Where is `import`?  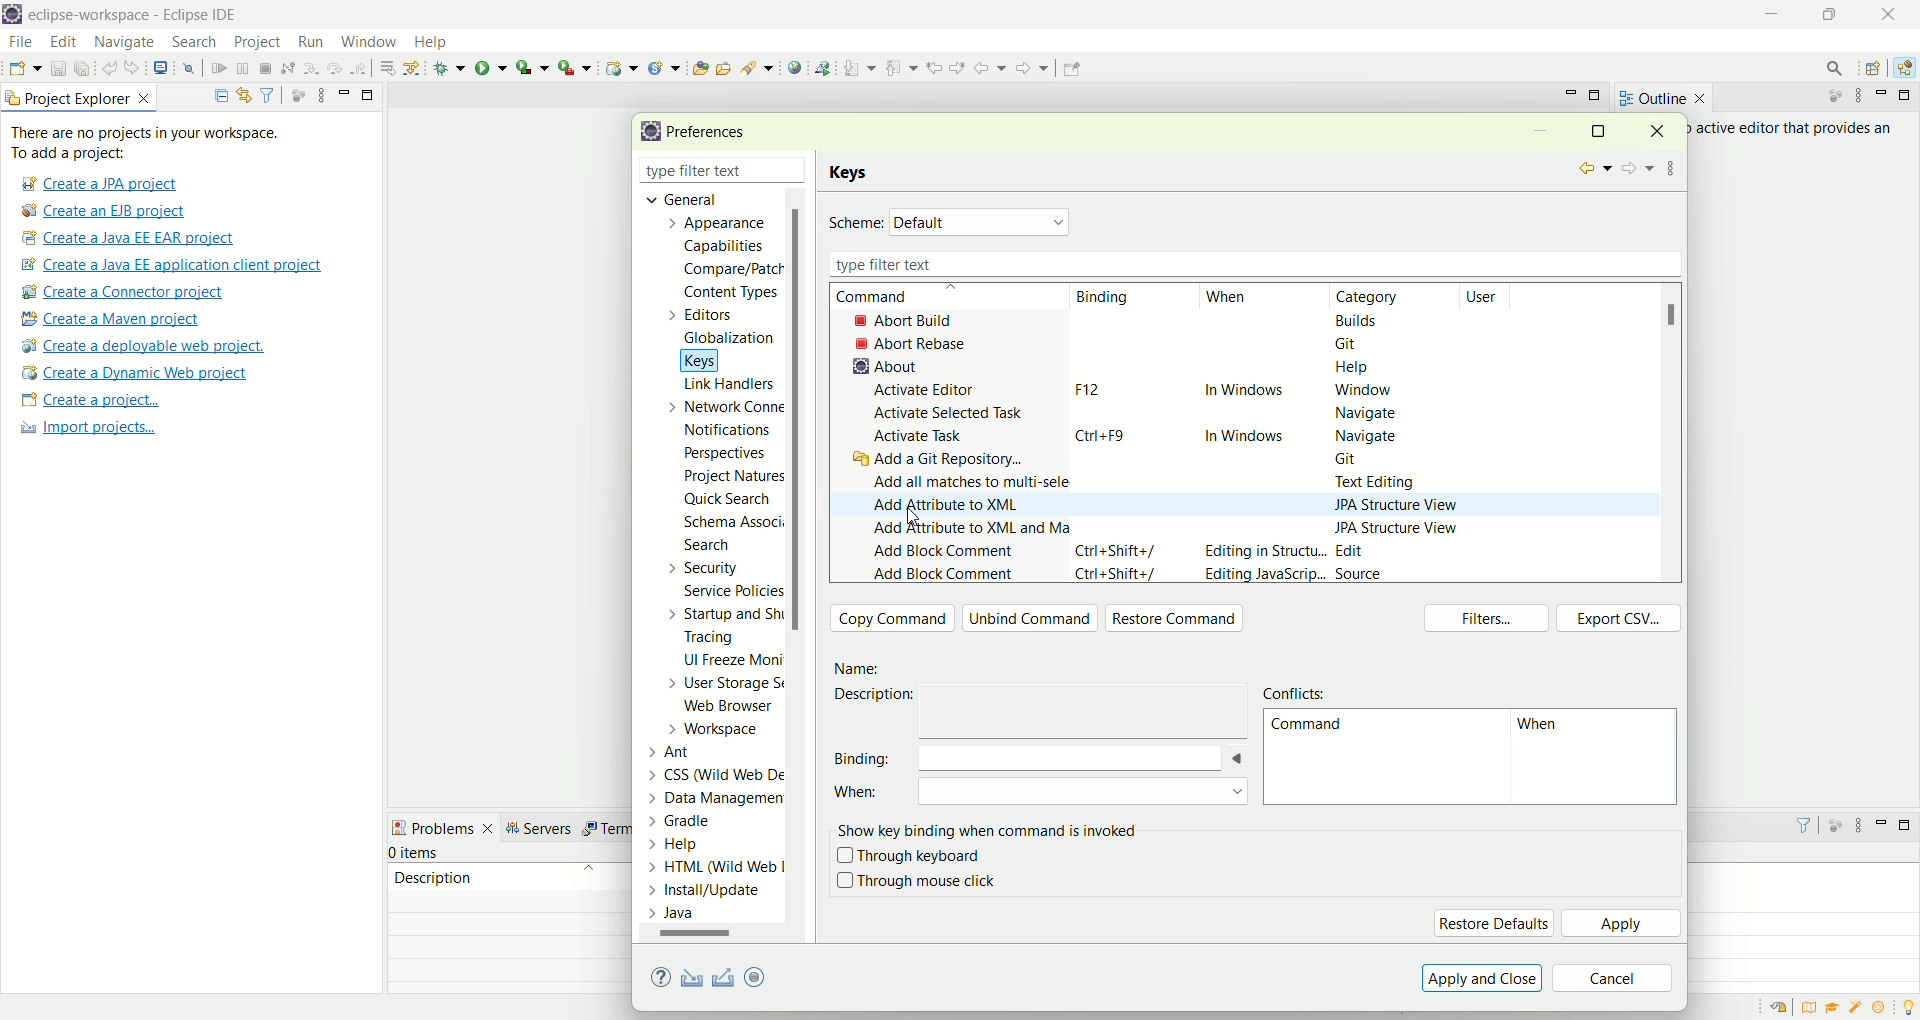
import is located at coordinates (688, 979).